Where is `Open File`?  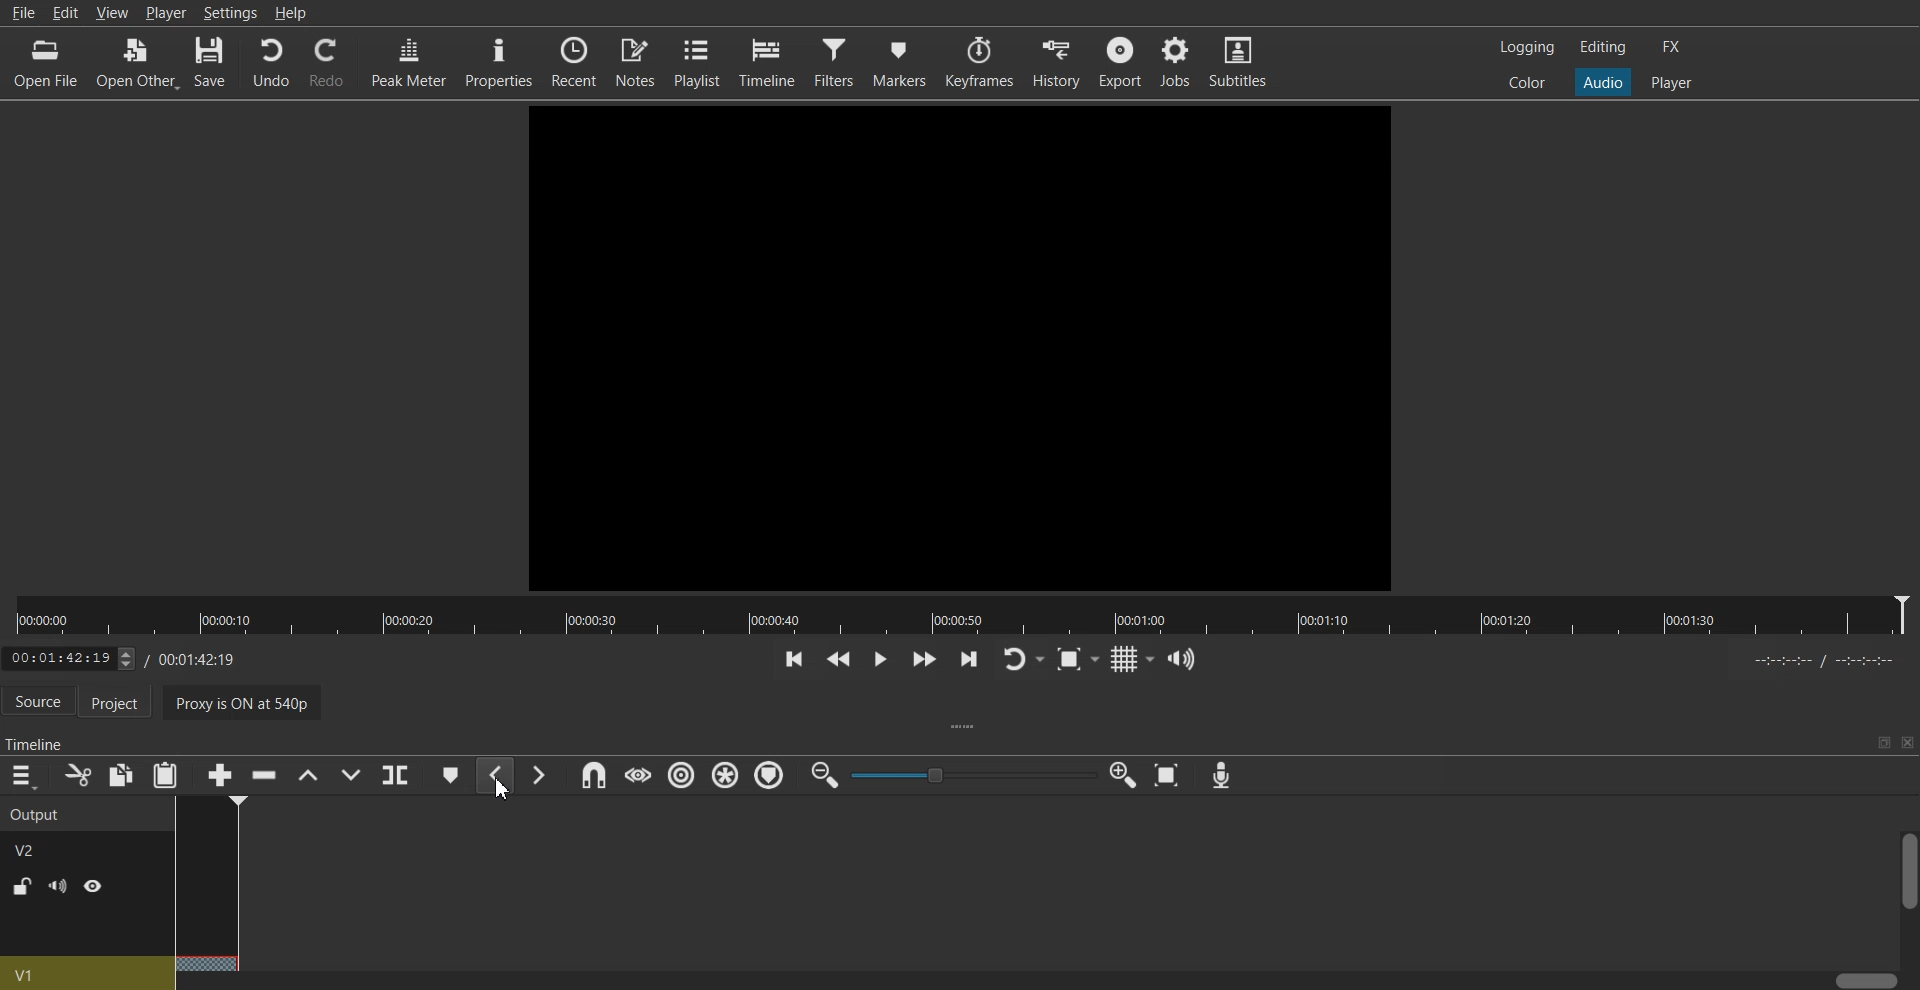
Open File is located at coordinates (47, 61).